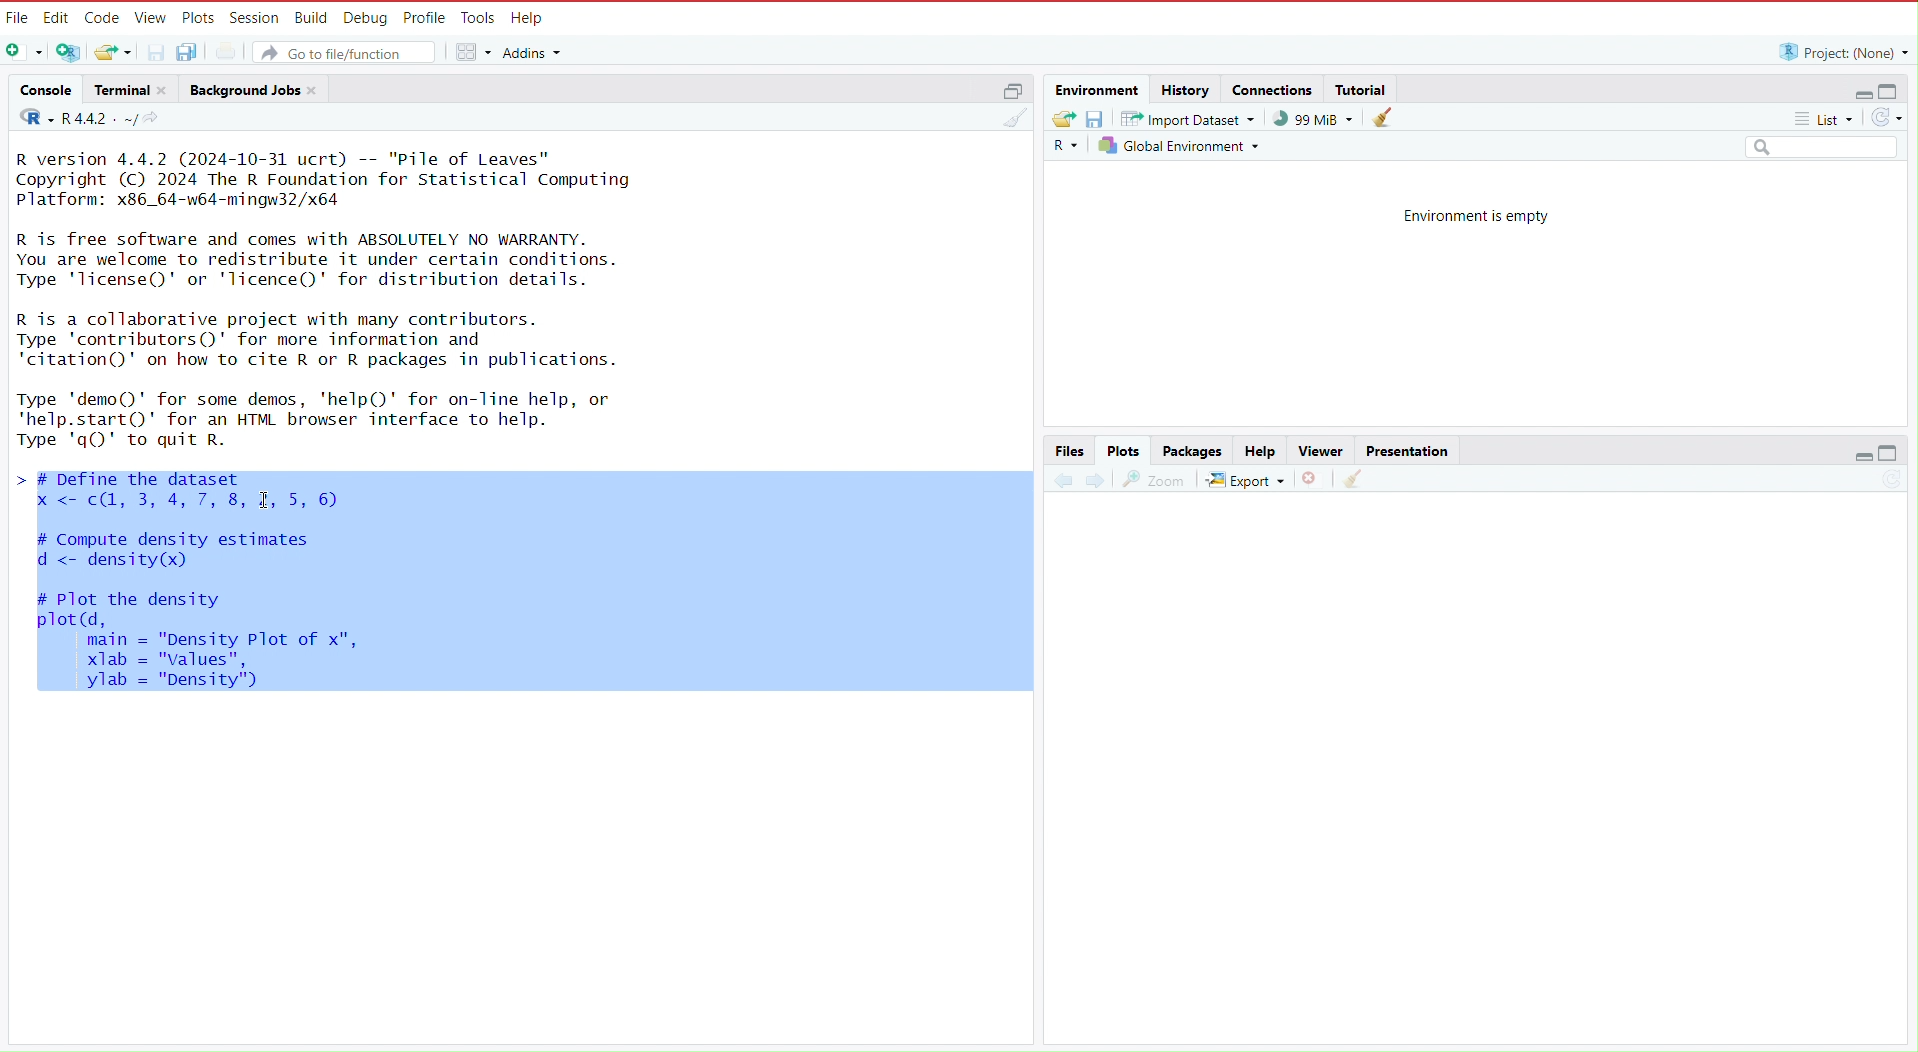 The height and width of the screenshot is (1052, 1918). Describe the element at coordinates (13, 479) in the screenshot. I see `prompt cursor` at that location.